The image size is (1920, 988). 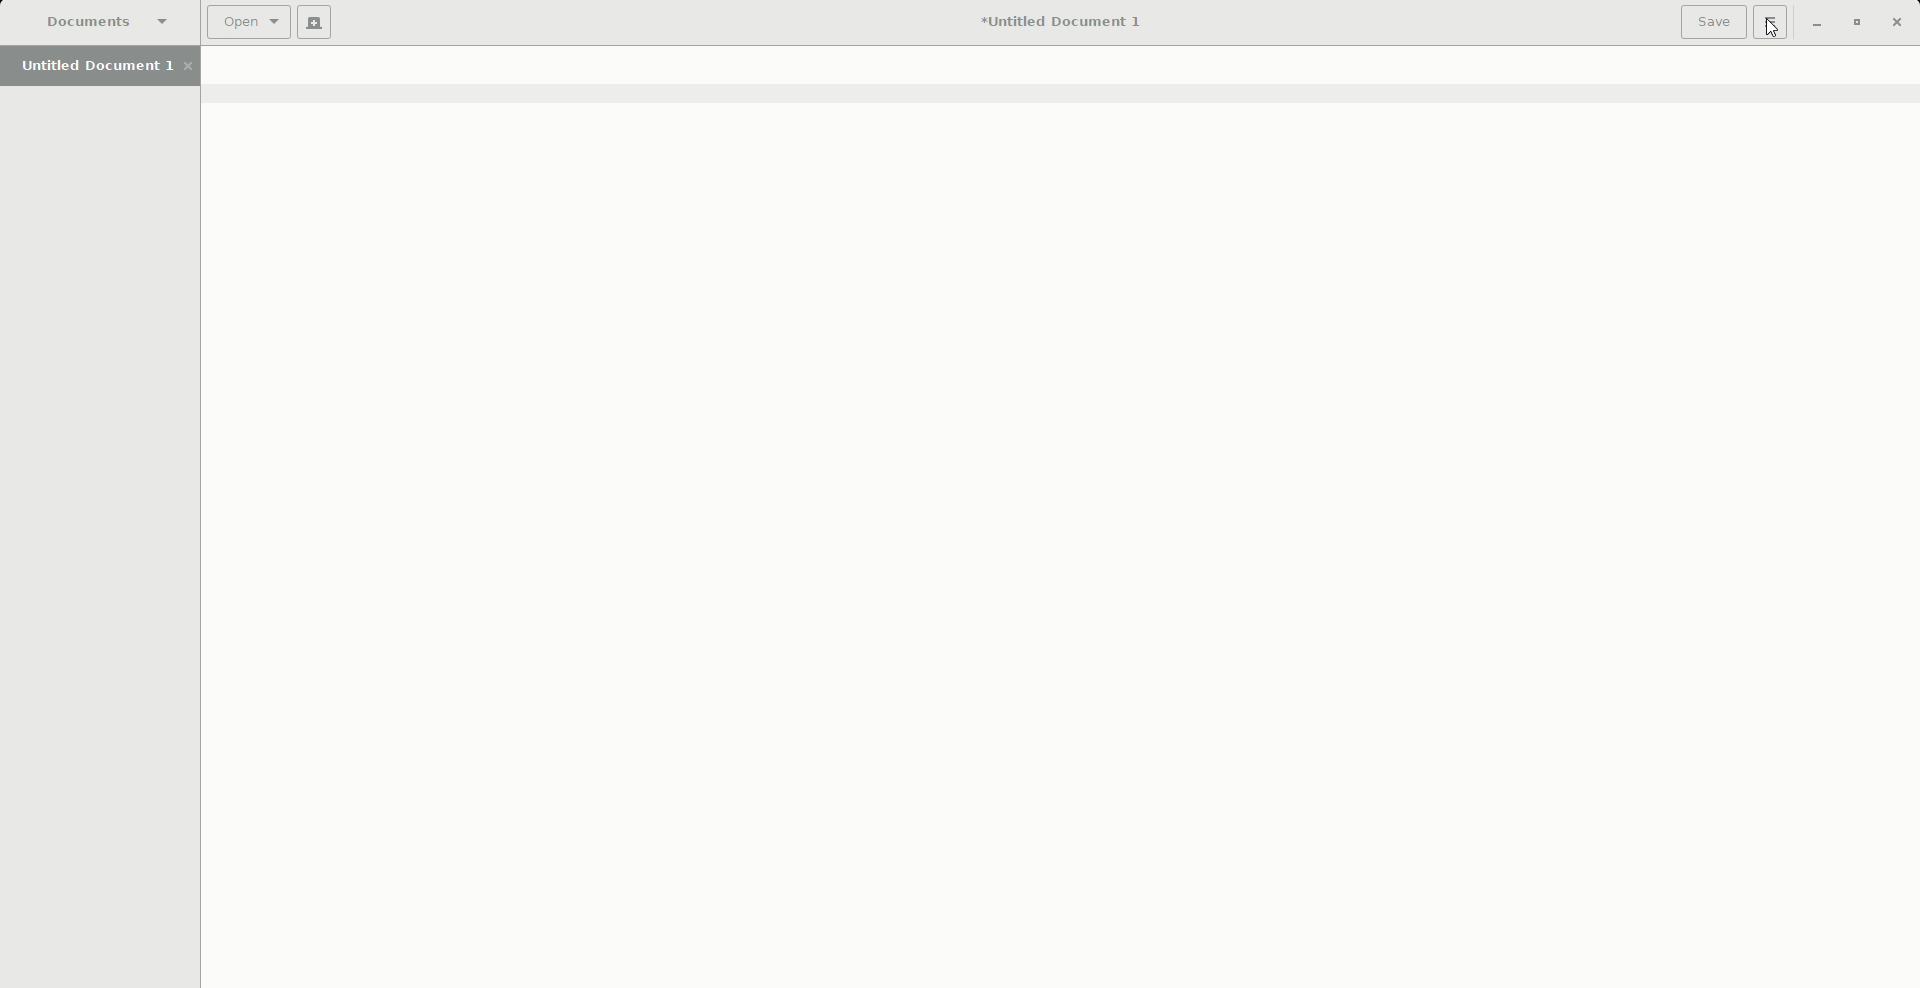 I want to click on Save, so click(x=1712, y=22).